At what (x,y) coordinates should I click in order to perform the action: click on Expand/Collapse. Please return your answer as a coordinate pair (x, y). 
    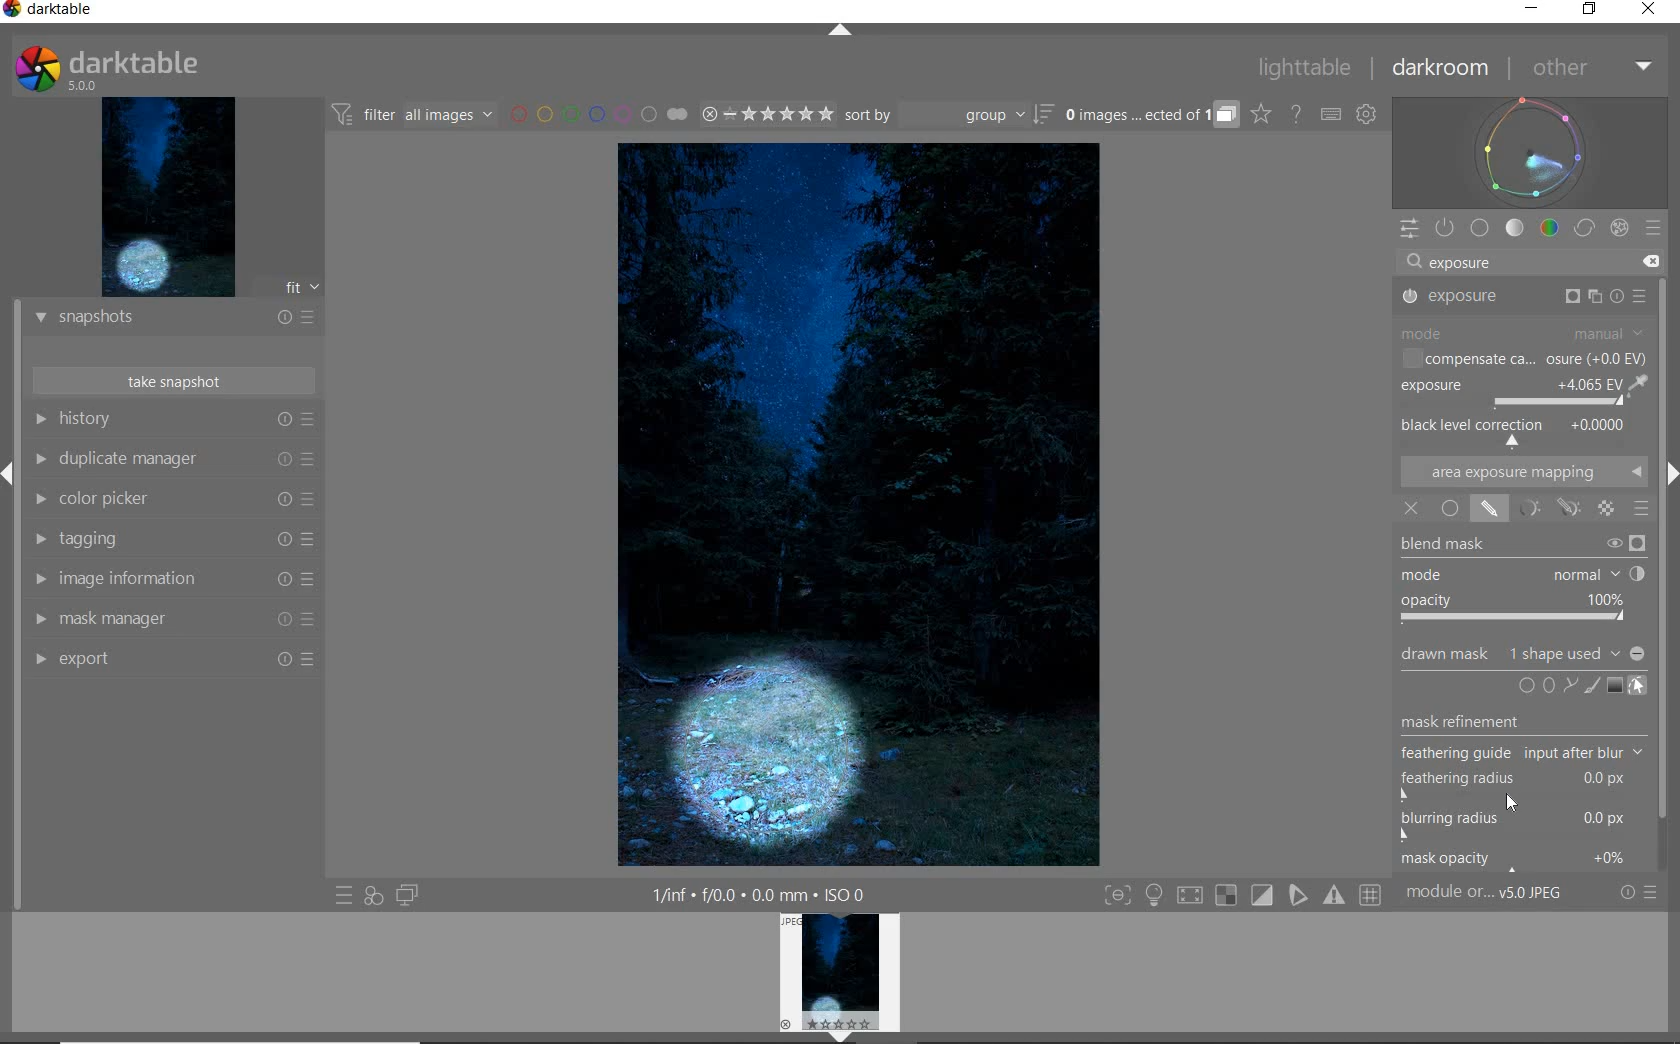
    Looking at the image, I should click on (1669, 470).